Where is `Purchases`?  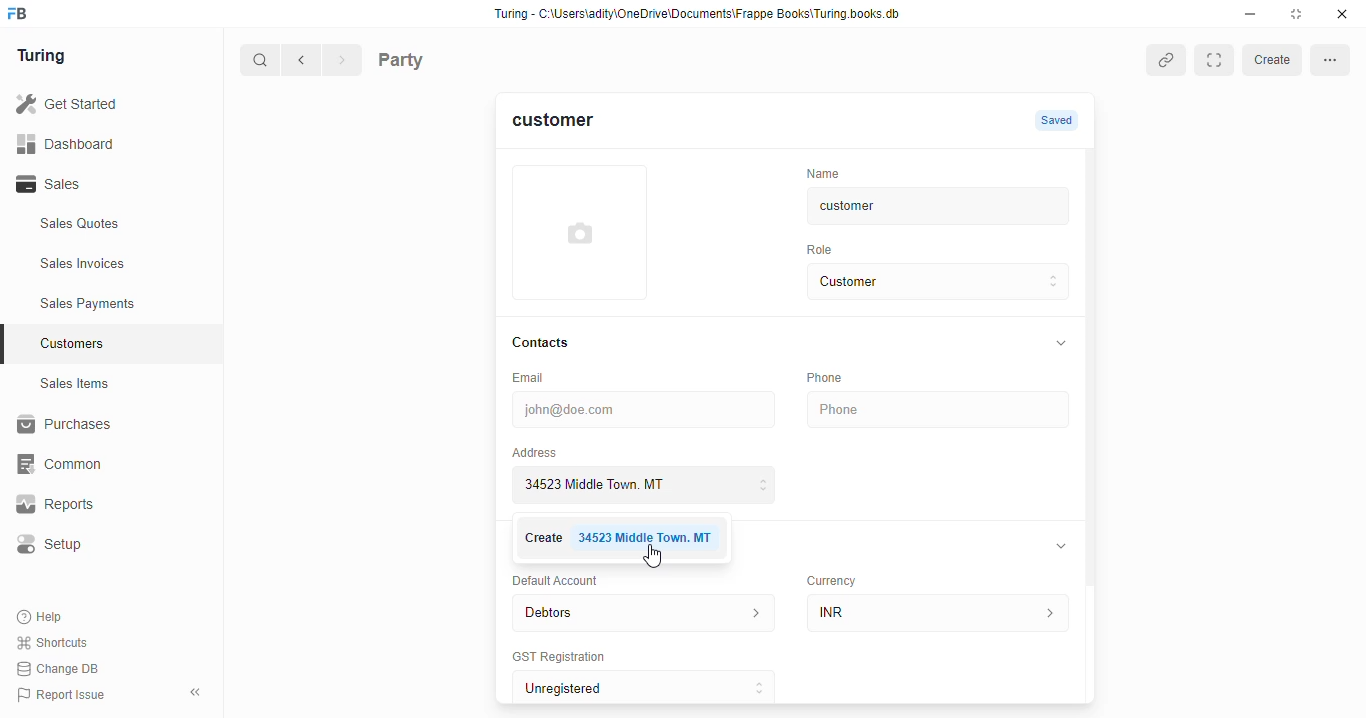 Purchases is located at coordinates (100, 427).